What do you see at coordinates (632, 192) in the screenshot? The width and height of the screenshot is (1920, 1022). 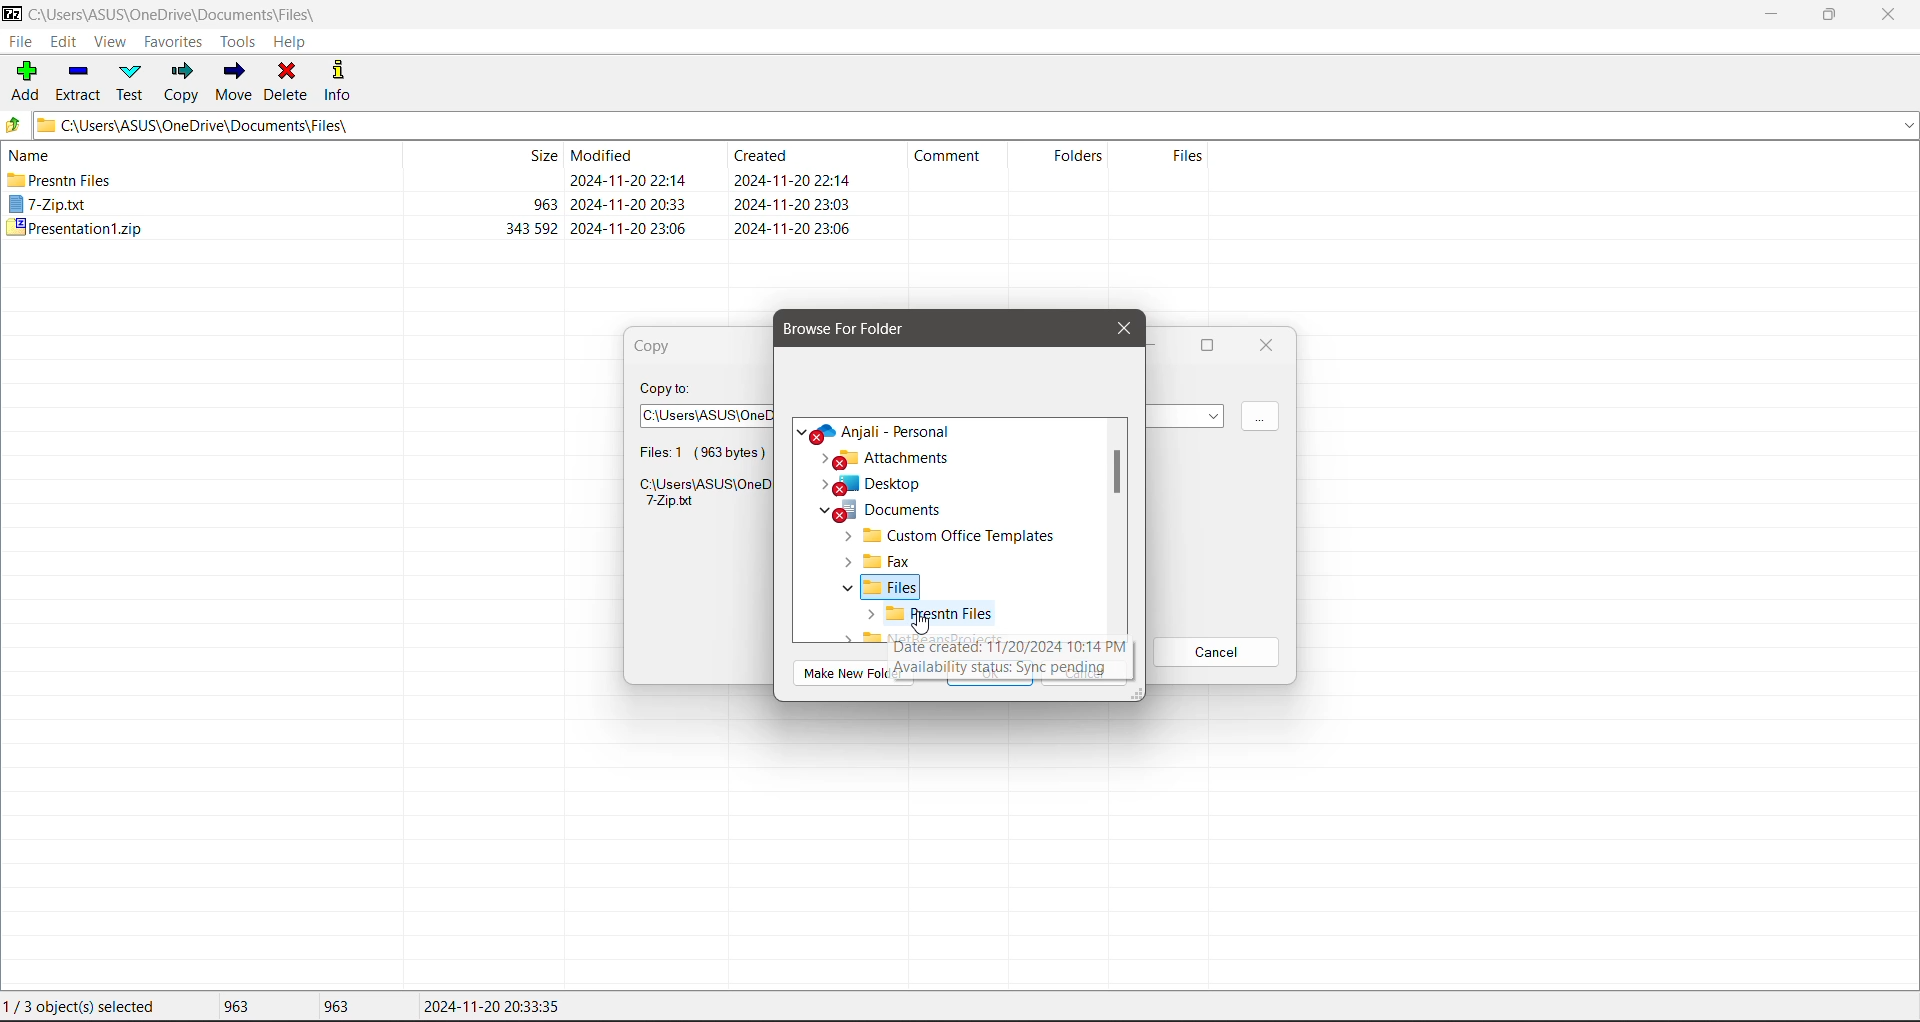 I see `File Modified Date` at bounding box center [632, 192].